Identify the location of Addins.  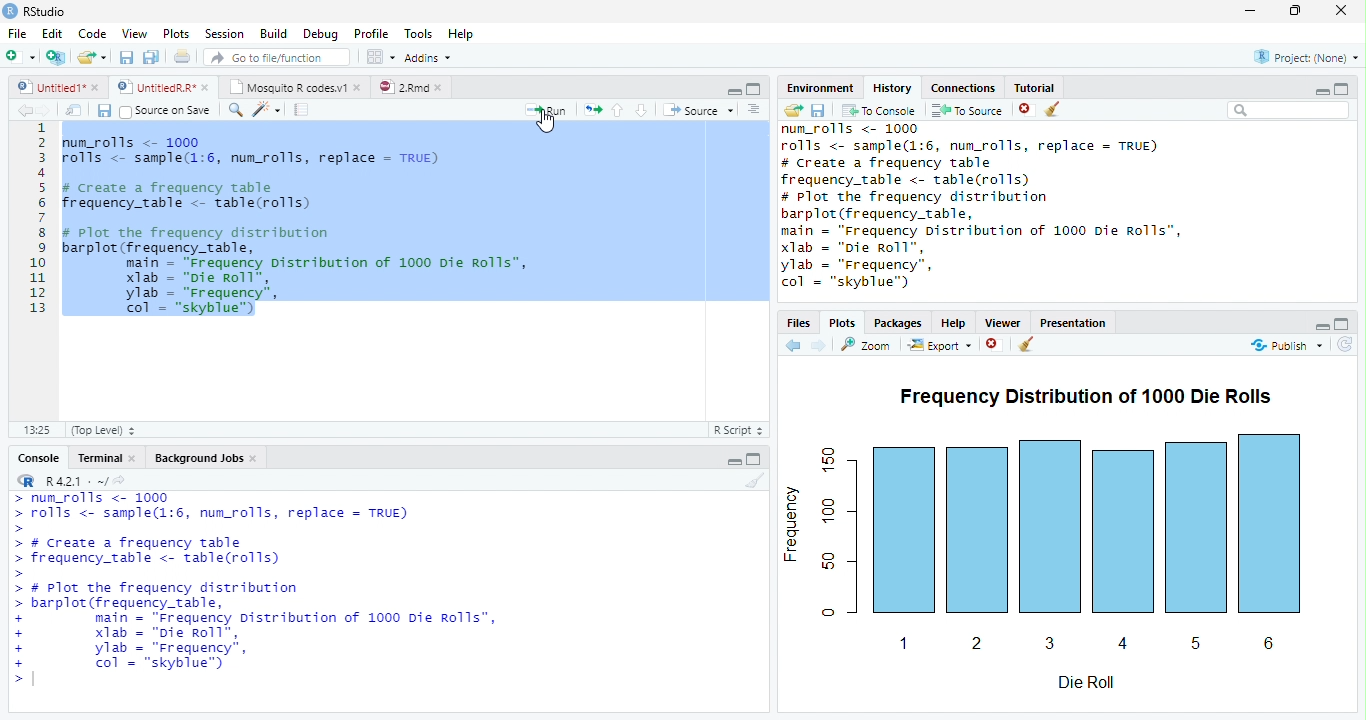
(431, 56).